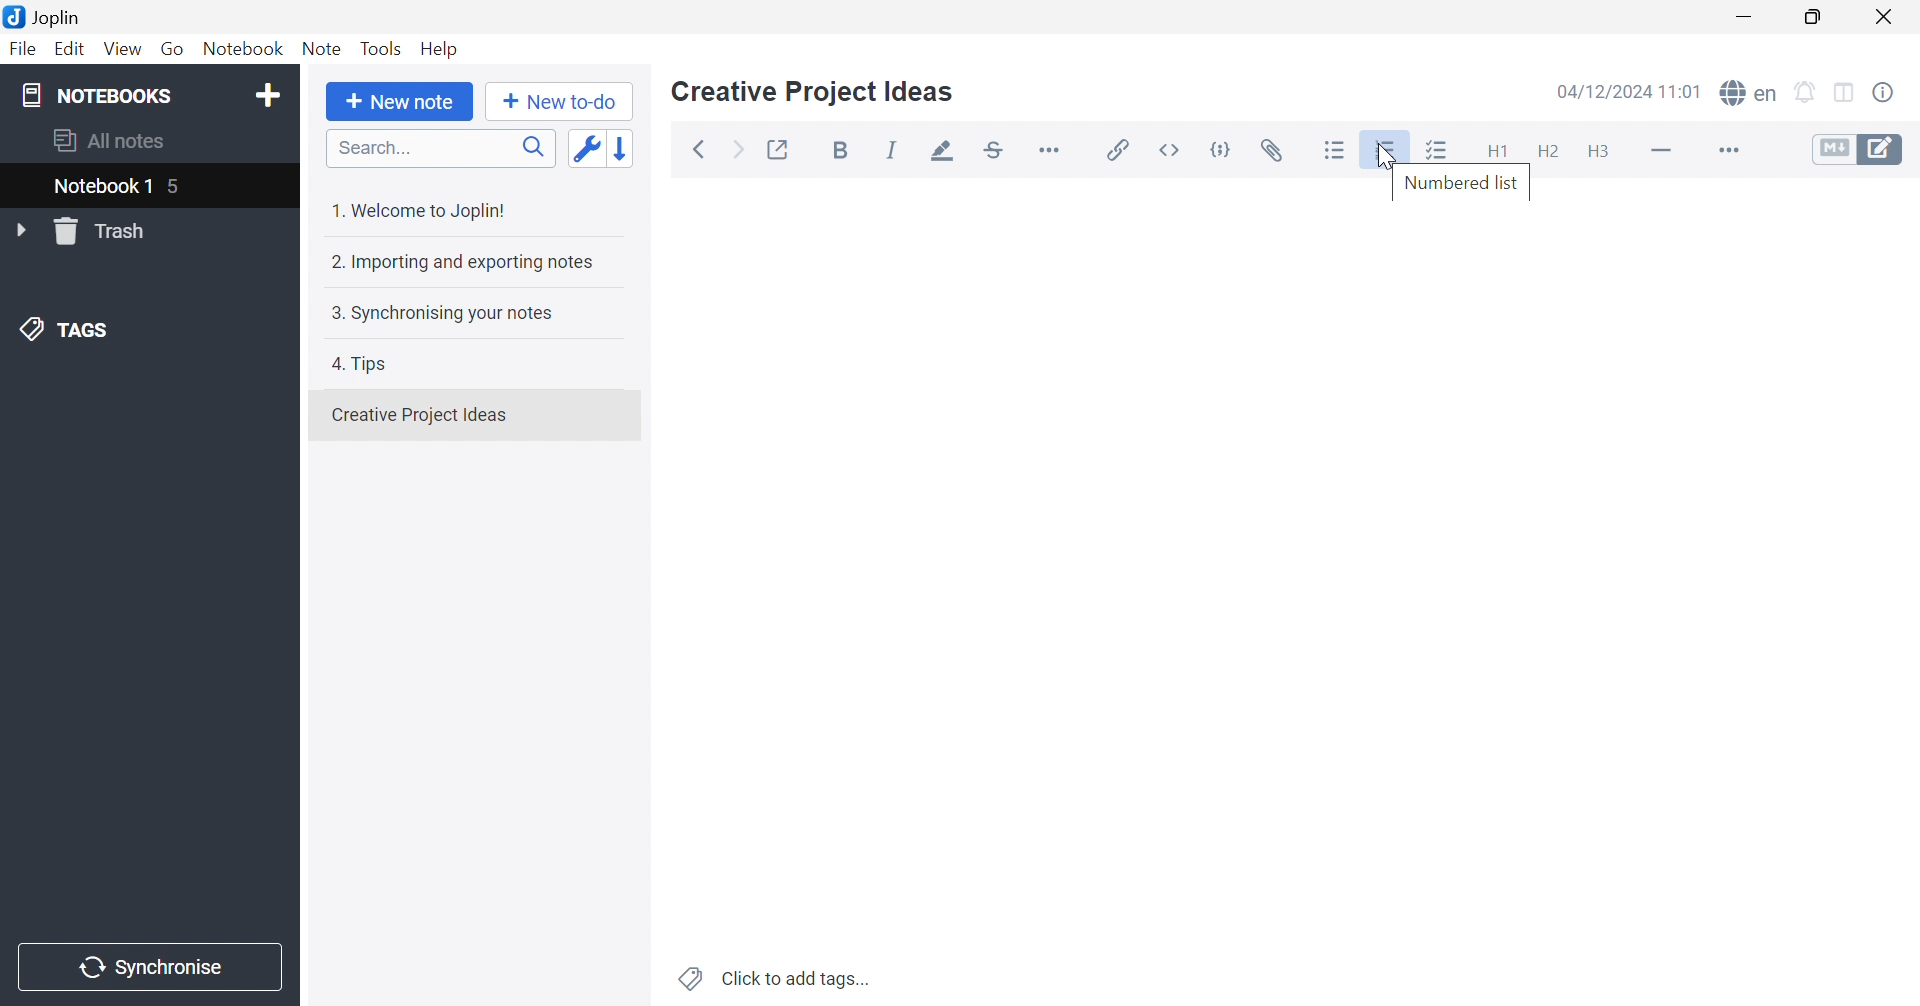 This screenshot has width=1920, height=1006. What do you see at coordinates (441, 48) in the screenshot?
I see `Help` at bounding box center [441, 48].